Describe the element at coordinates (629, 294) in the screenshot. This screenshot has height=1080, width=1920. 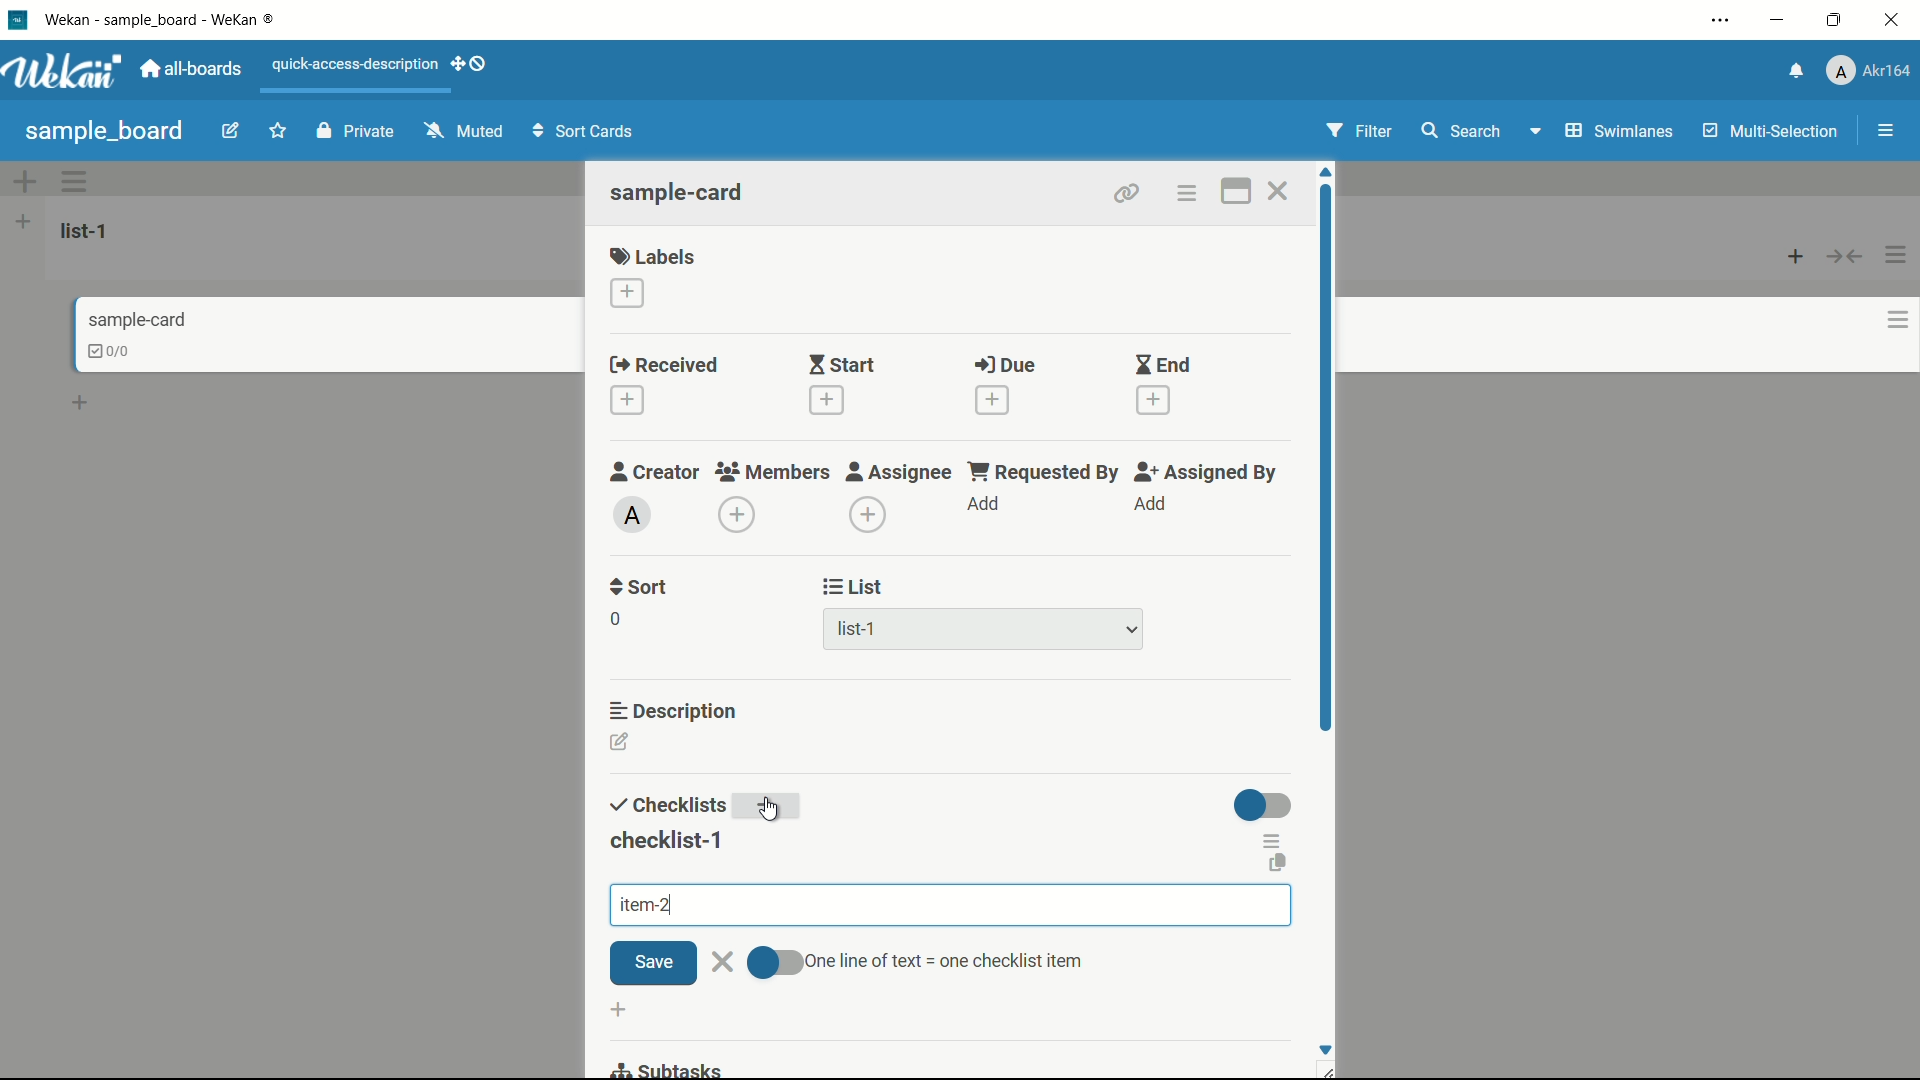
I see `add label` at that location.